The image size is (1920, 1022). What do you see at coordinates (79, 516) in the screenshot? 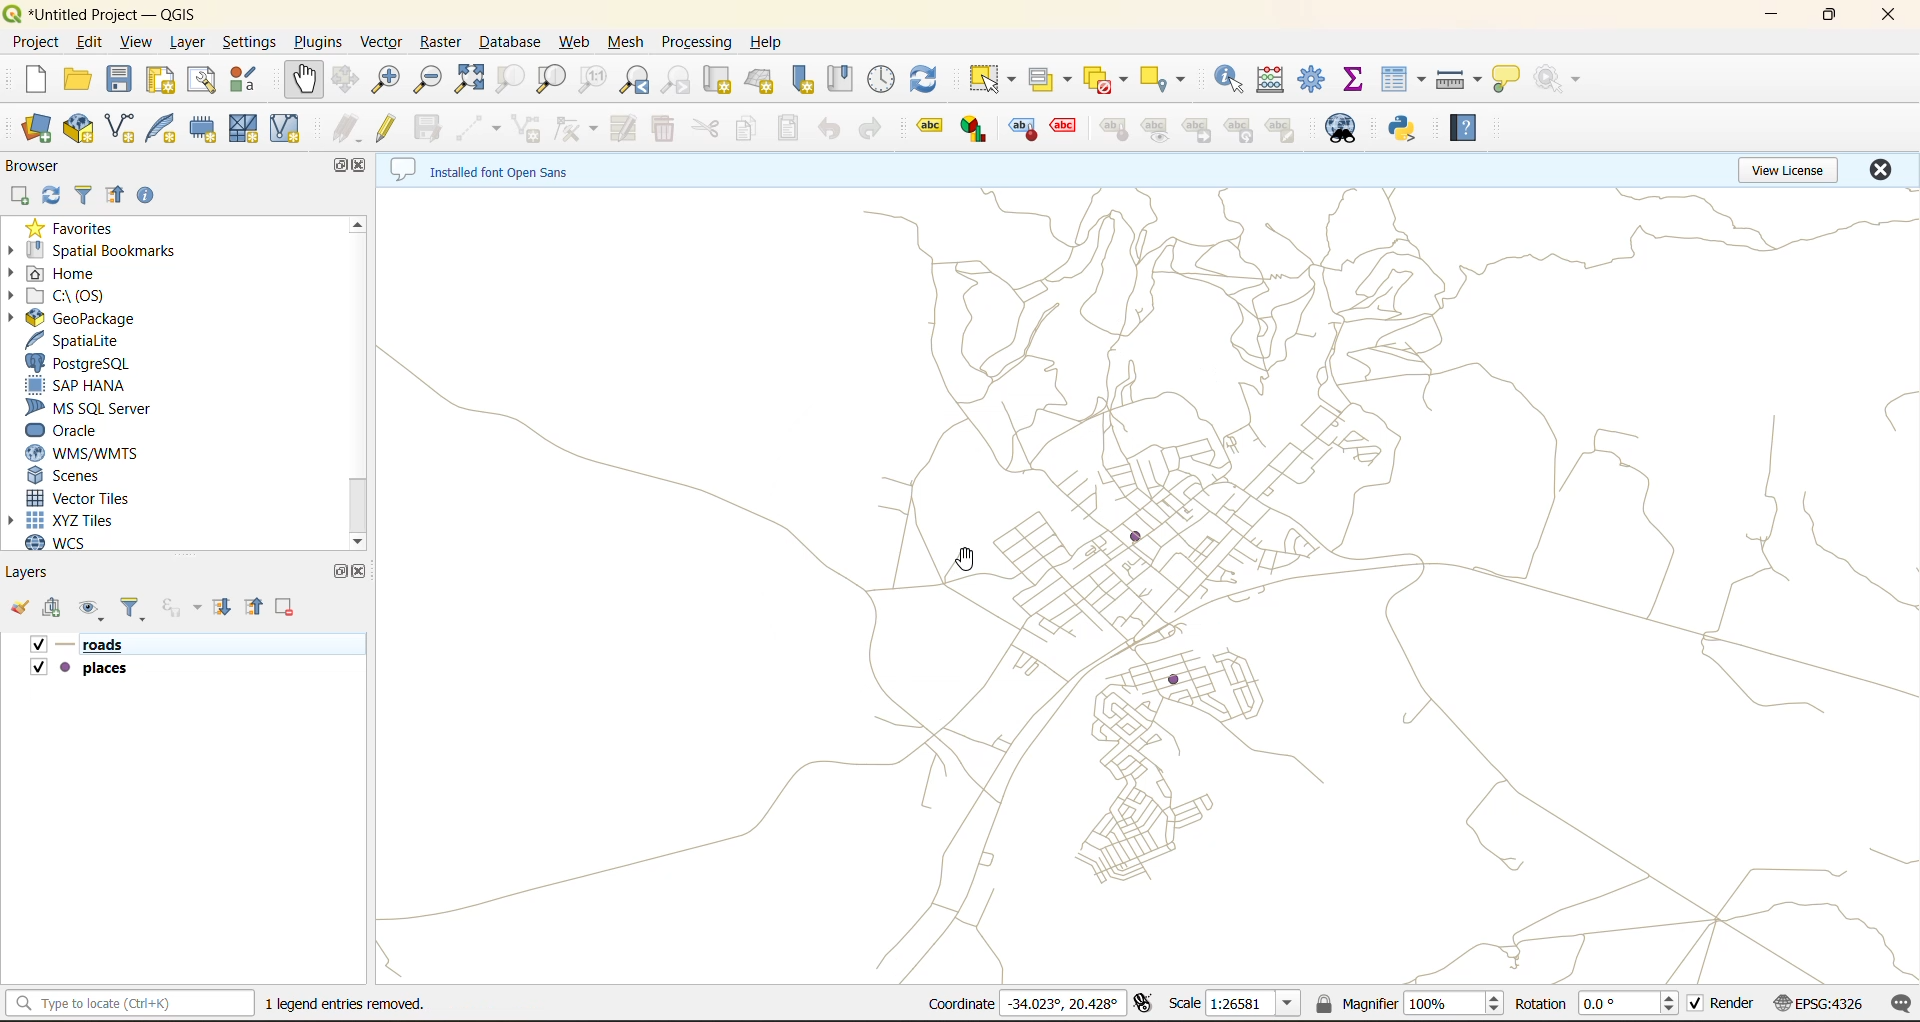
I see `xyz tiles` at bounding box center [79, 516].